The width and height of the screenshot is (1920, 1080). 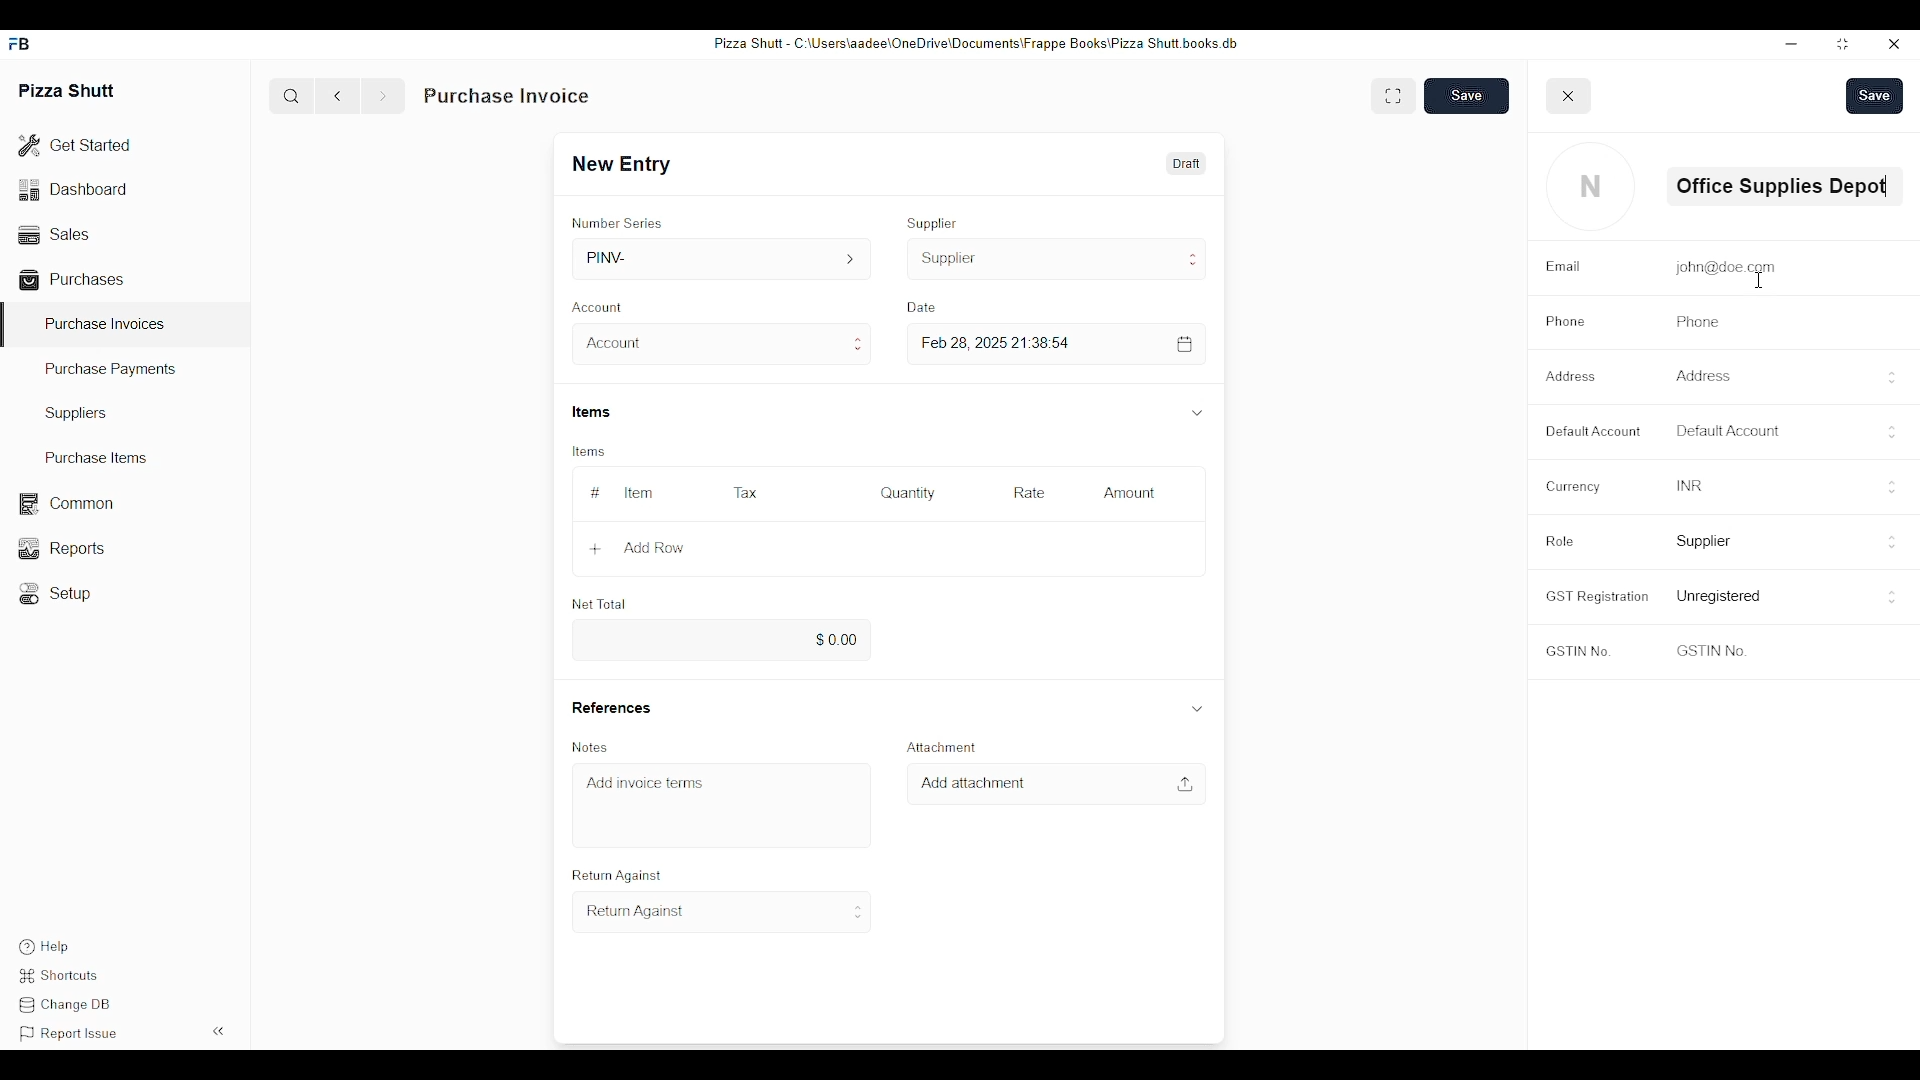 What do you see at coordinates (999, 343) in the screenshot?
I see `Feb 28, 2025 21:38:54` at bounding box center [999, 343].